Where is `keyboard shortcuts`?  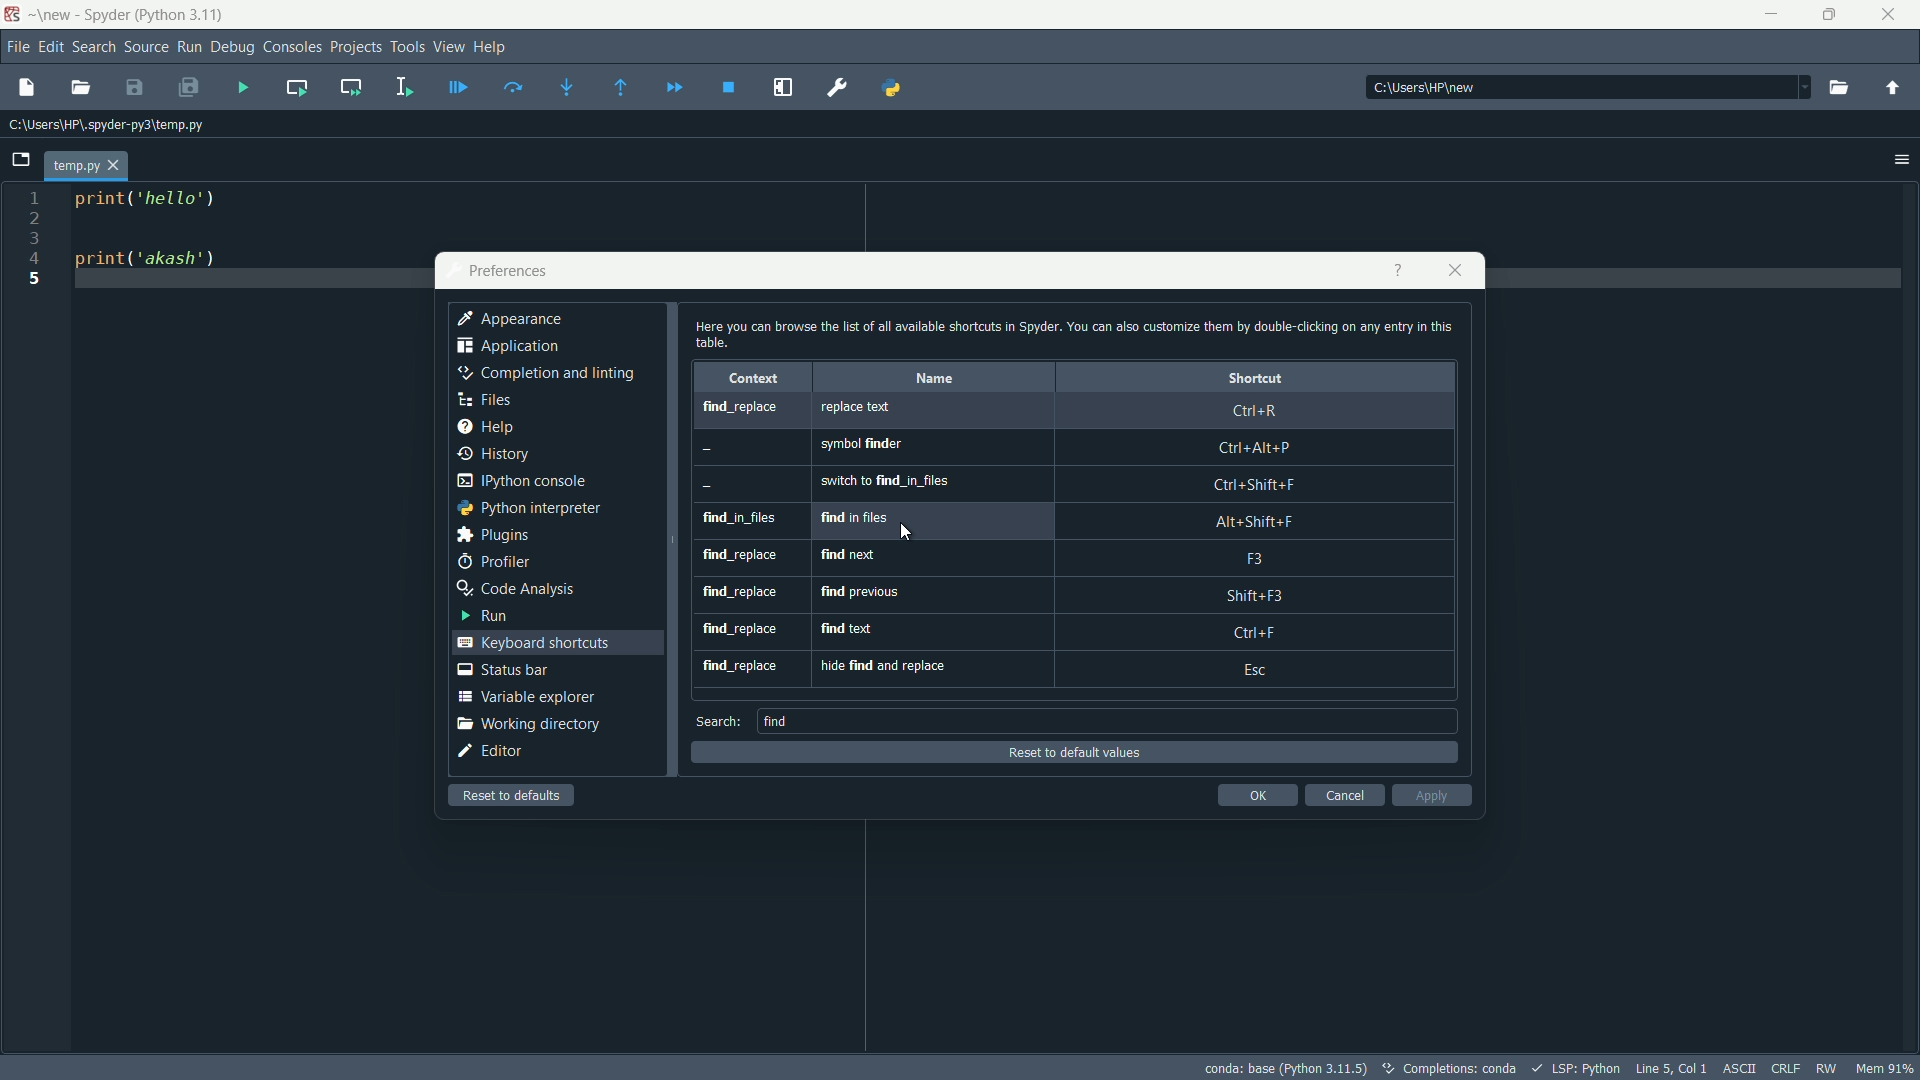 keyboard shortcuts is located at coordinates (534, 644).